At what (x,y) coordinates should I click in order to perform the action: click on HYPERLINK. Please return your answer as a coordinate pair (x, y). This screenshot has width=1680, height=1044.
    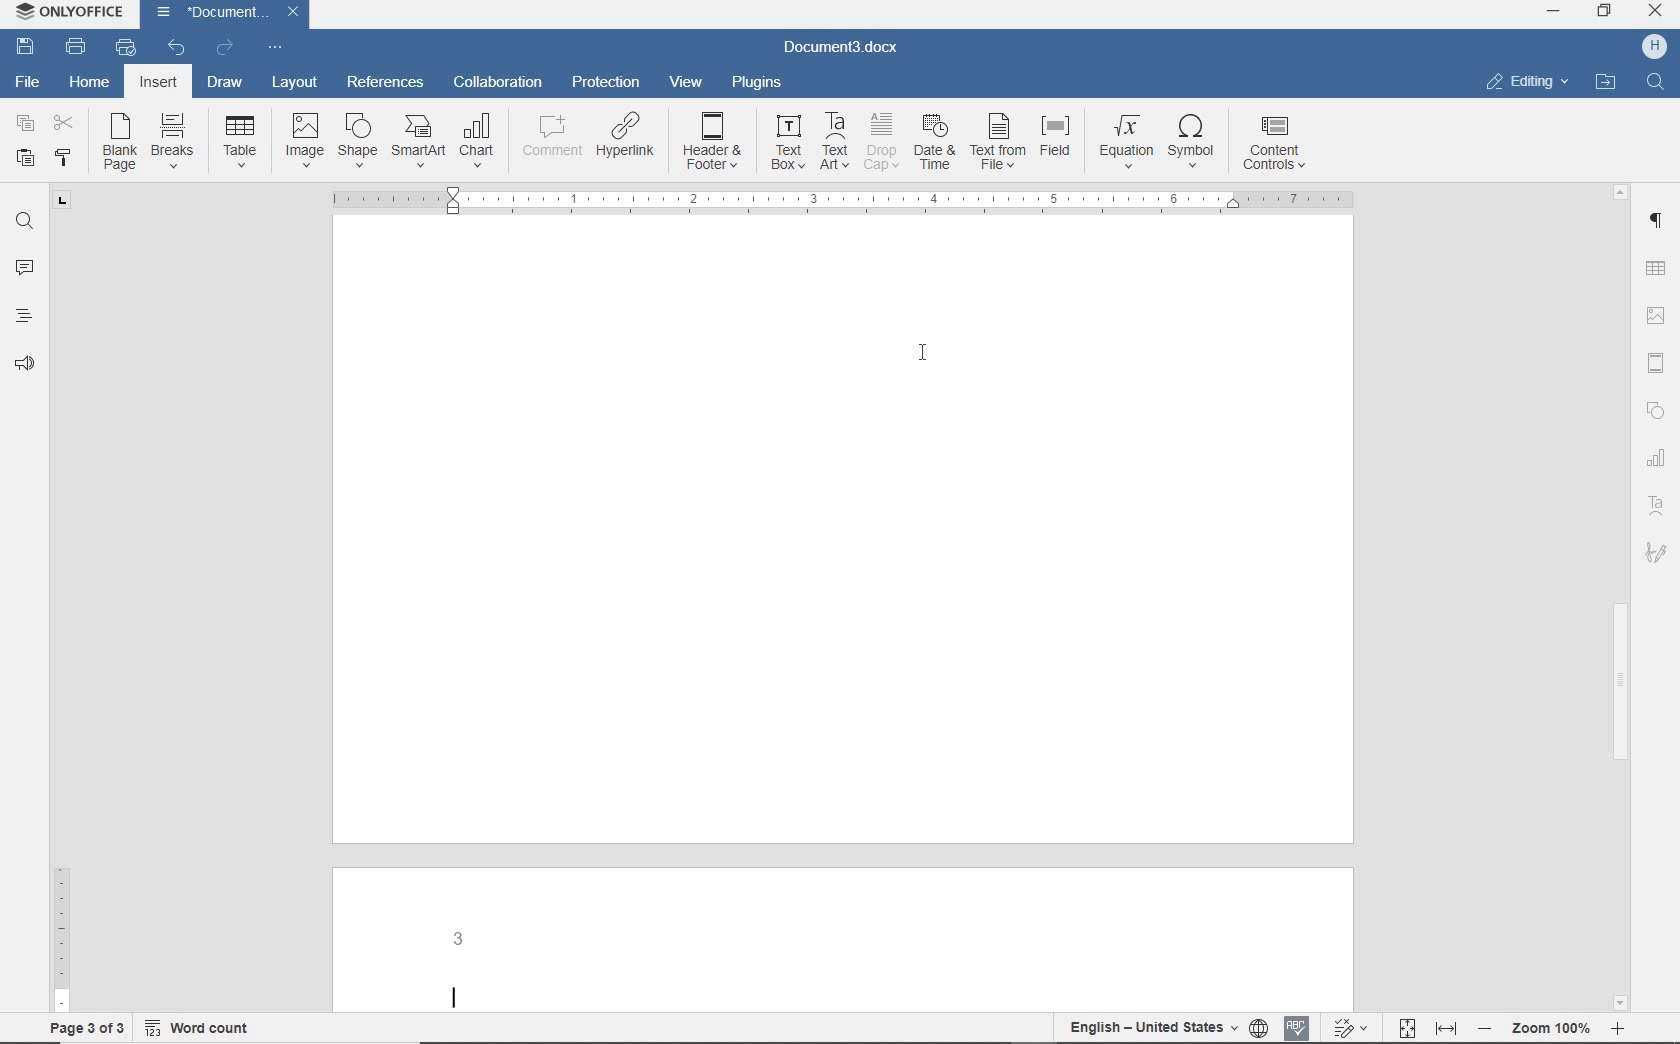
    Looking at the image, I should click on (625, 142).